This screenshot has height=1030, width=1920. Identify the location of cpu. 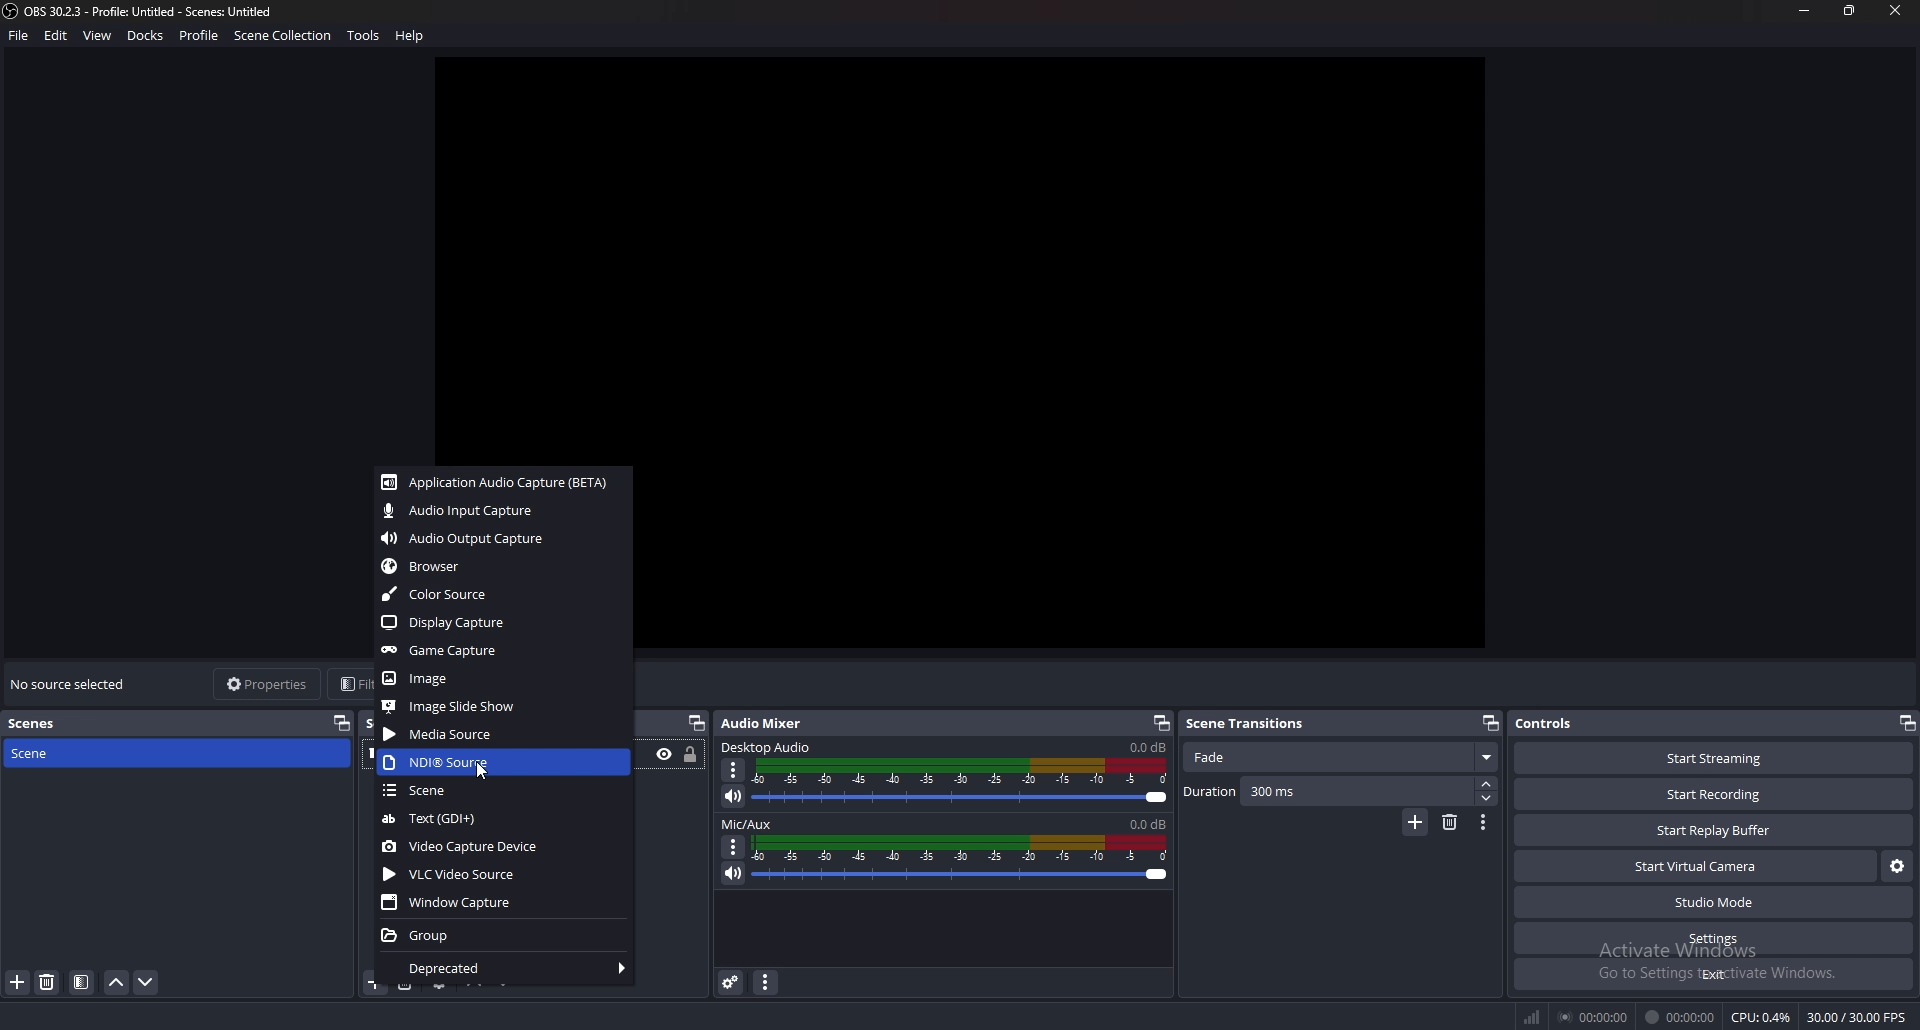
(1762, 1017).